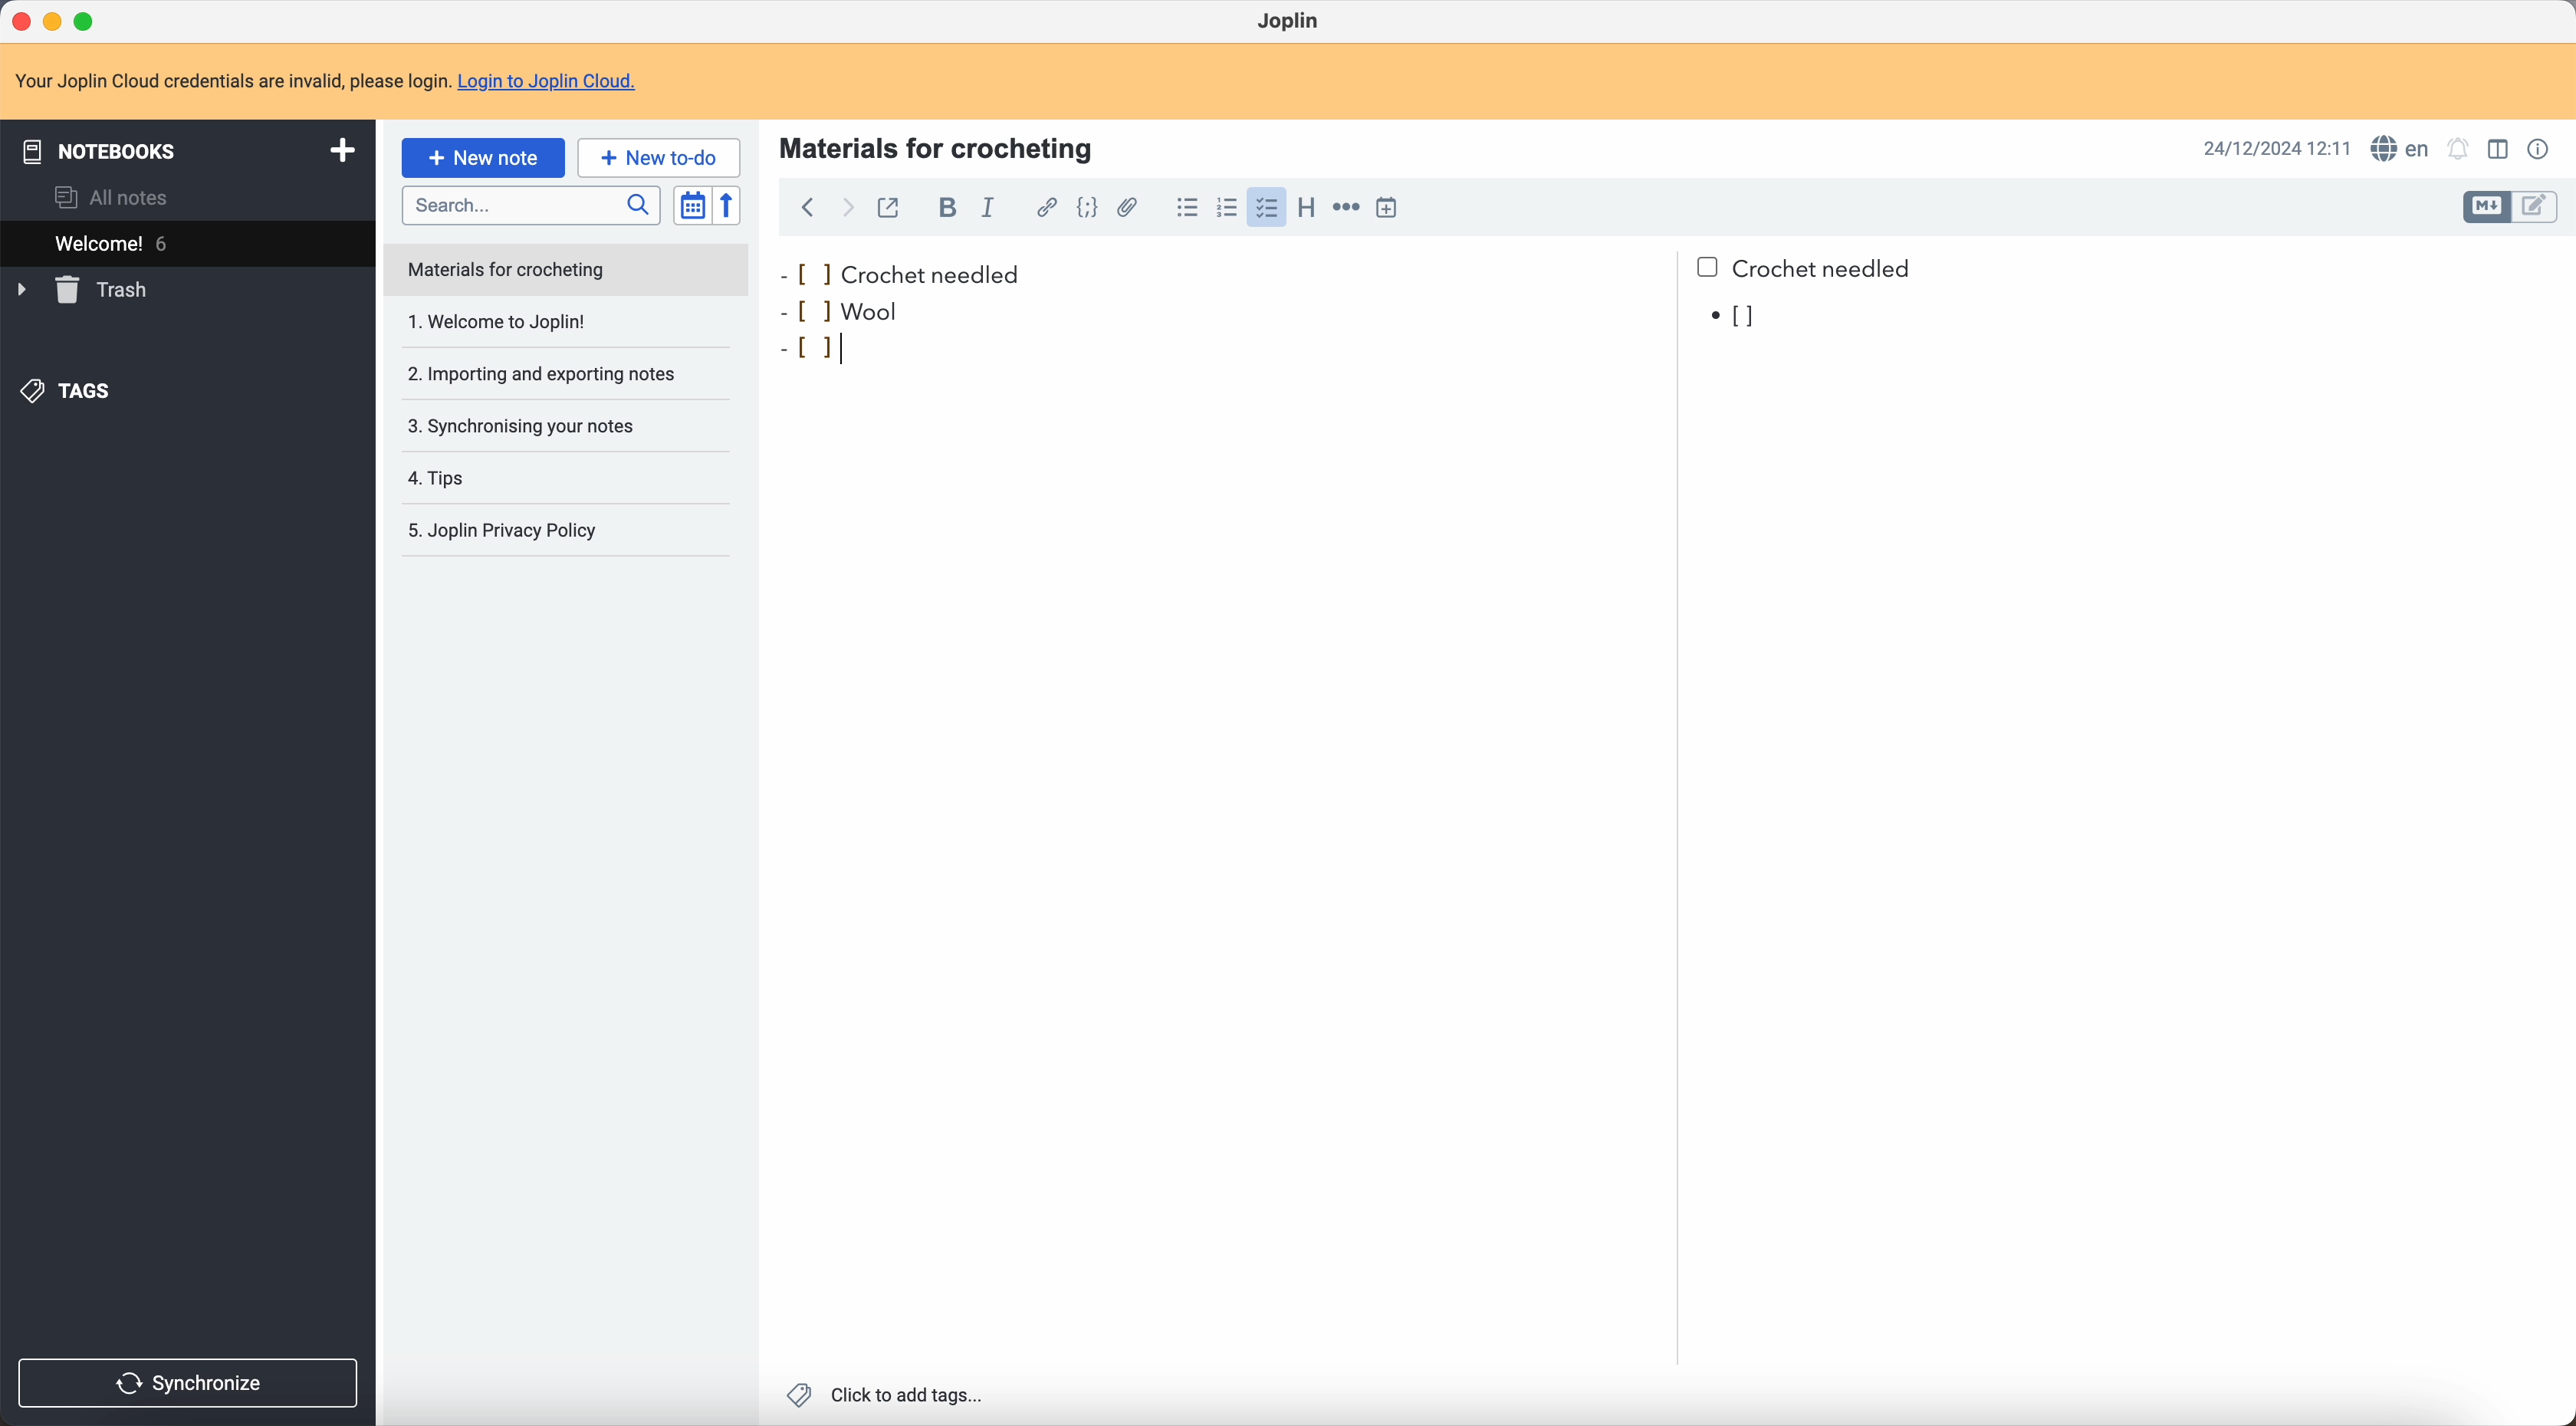 This screenshot has width=2576, height=1426. Describe the element at coordinates (57, 22) in the screenshot. I see `minimize` at that location.